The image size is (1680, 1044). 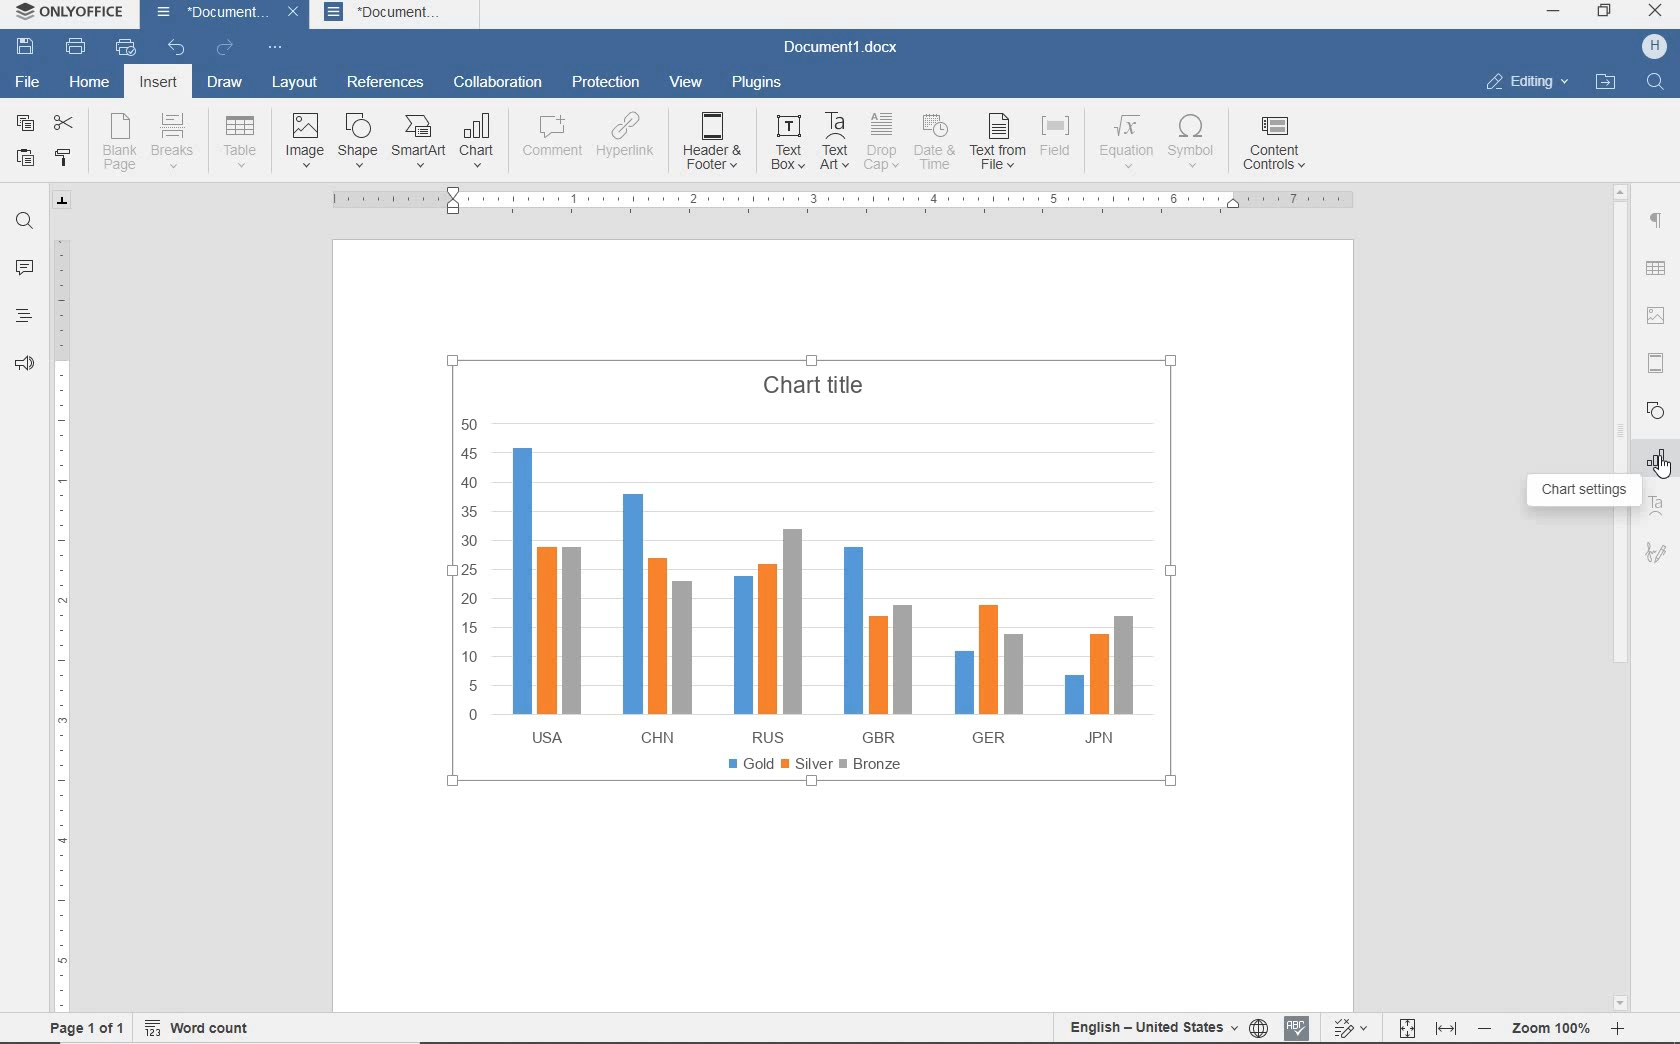 I want to click on set document labguage, so click(x=1260, y=1028).